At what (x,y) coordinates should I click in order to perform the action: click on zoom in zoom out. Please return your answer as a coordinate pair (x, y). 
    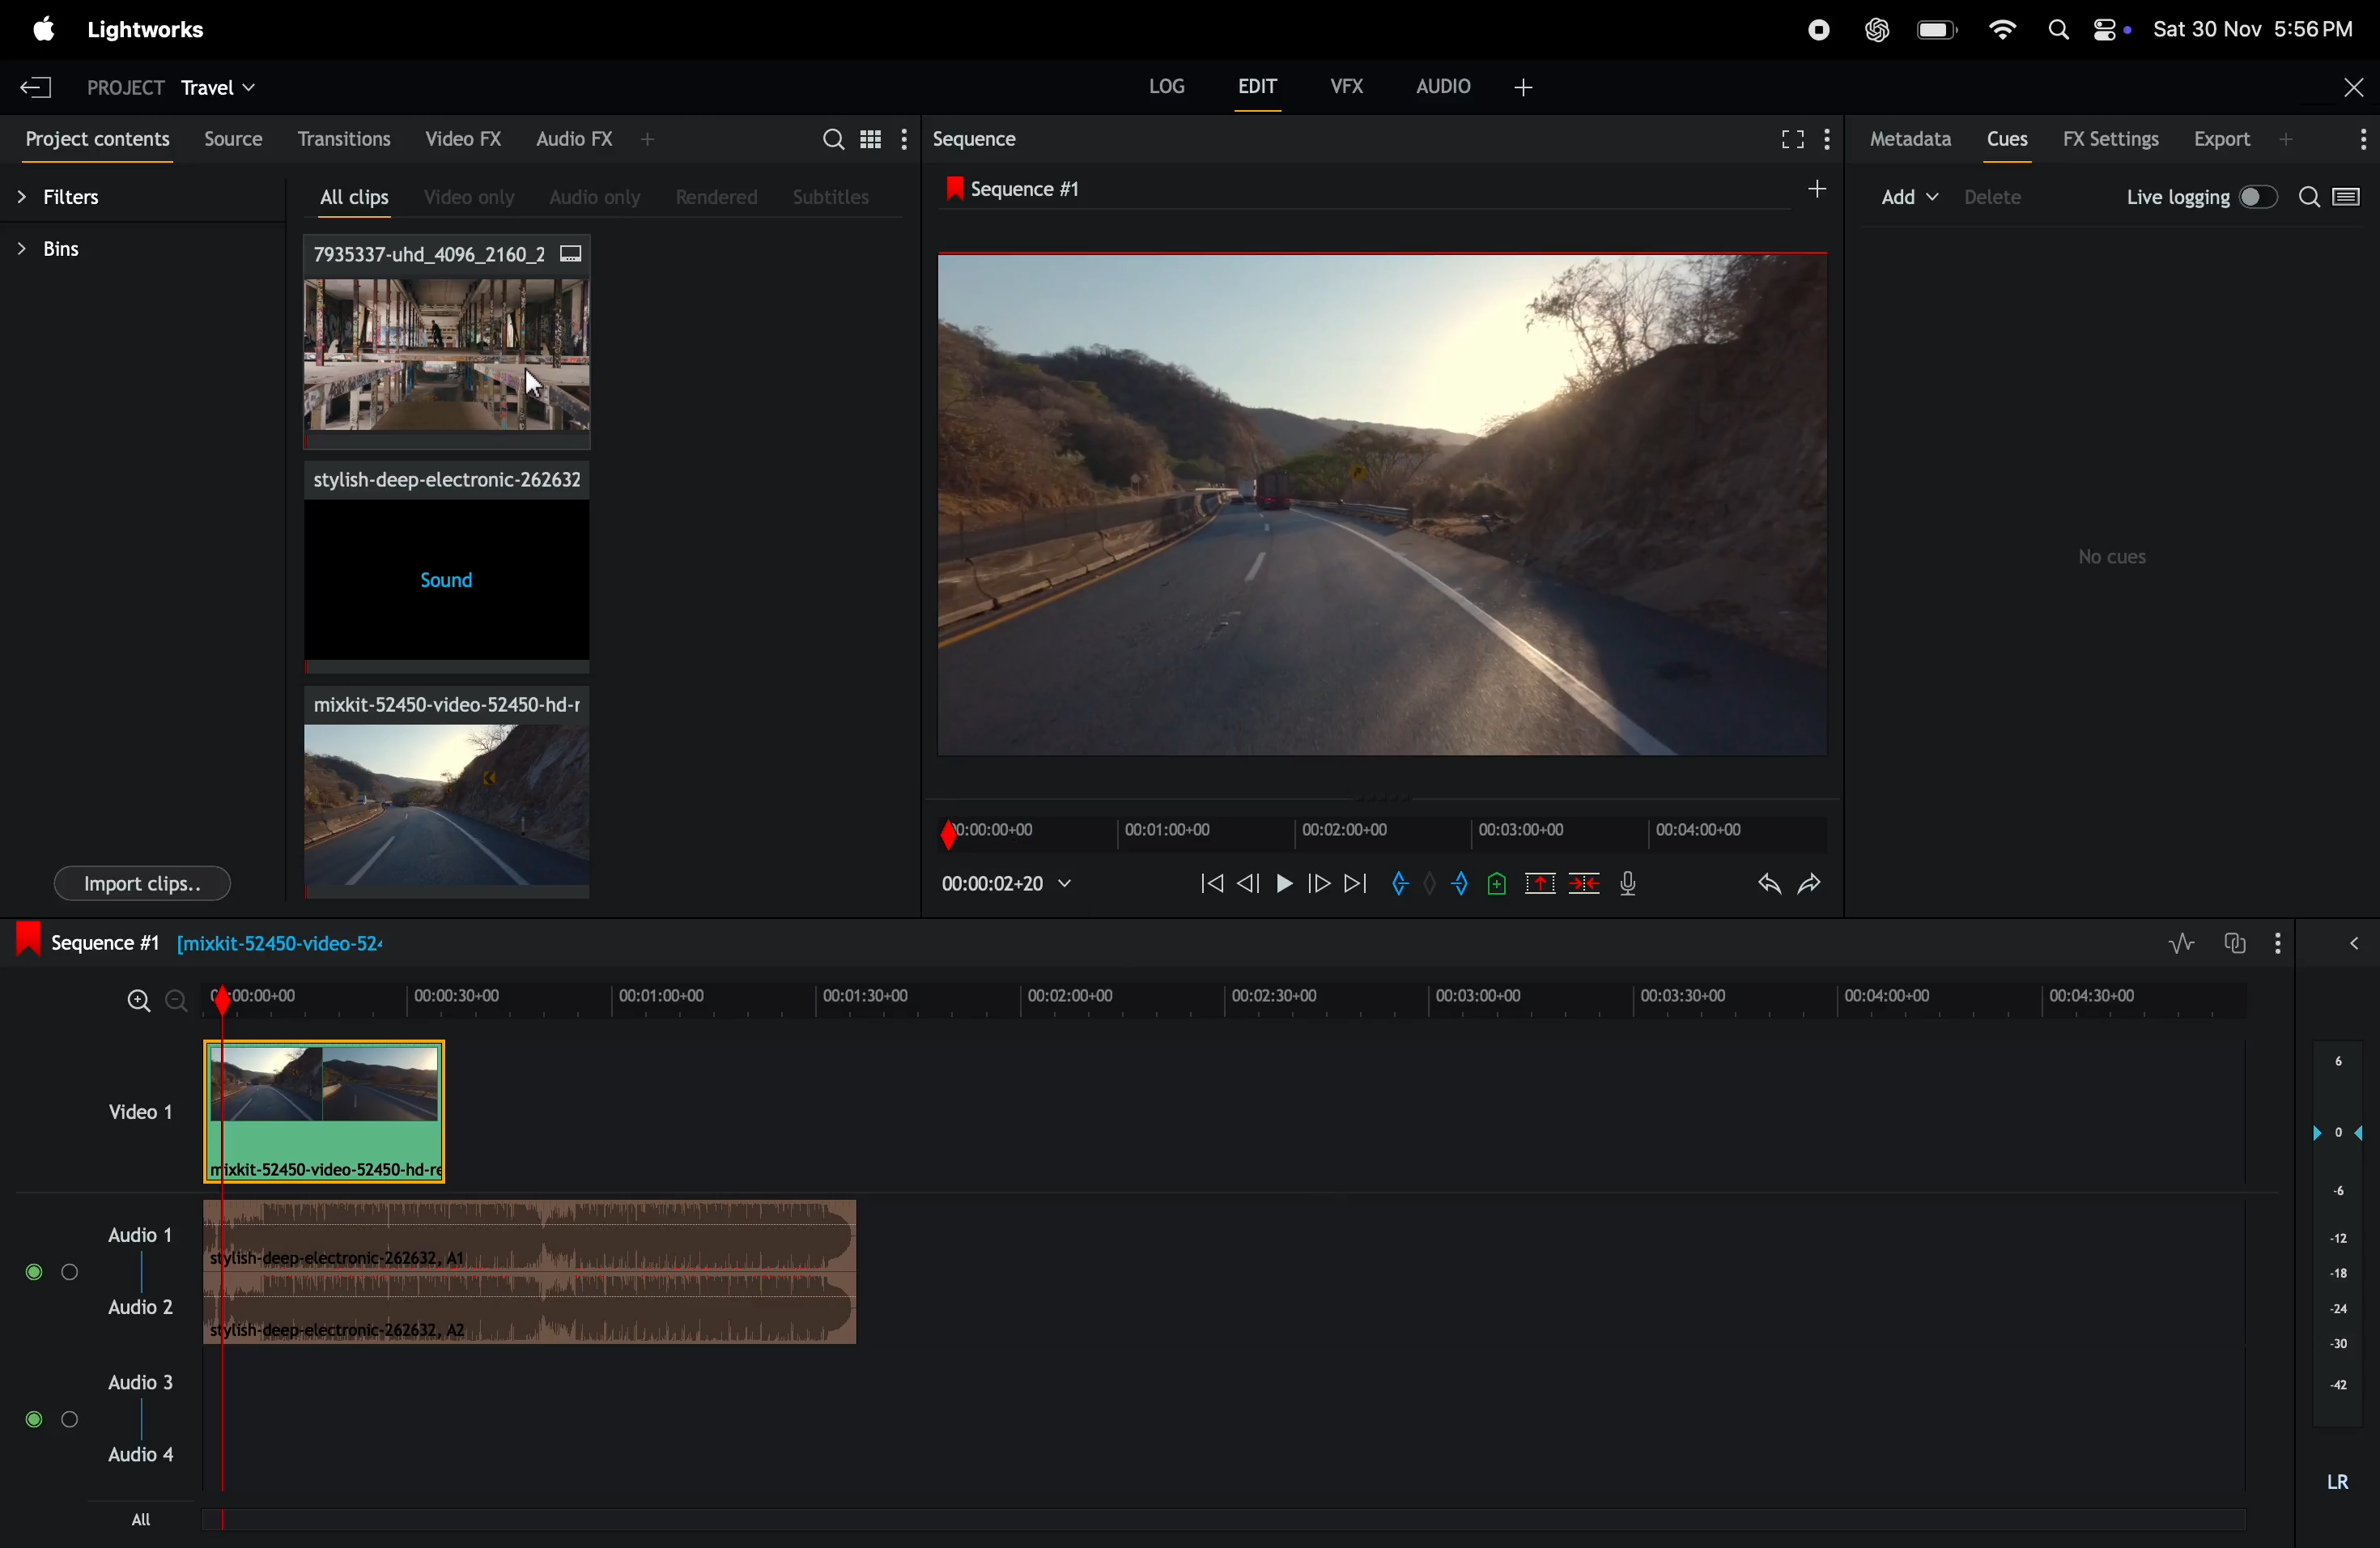
    Looking at the image, I should click on (143, 1000).